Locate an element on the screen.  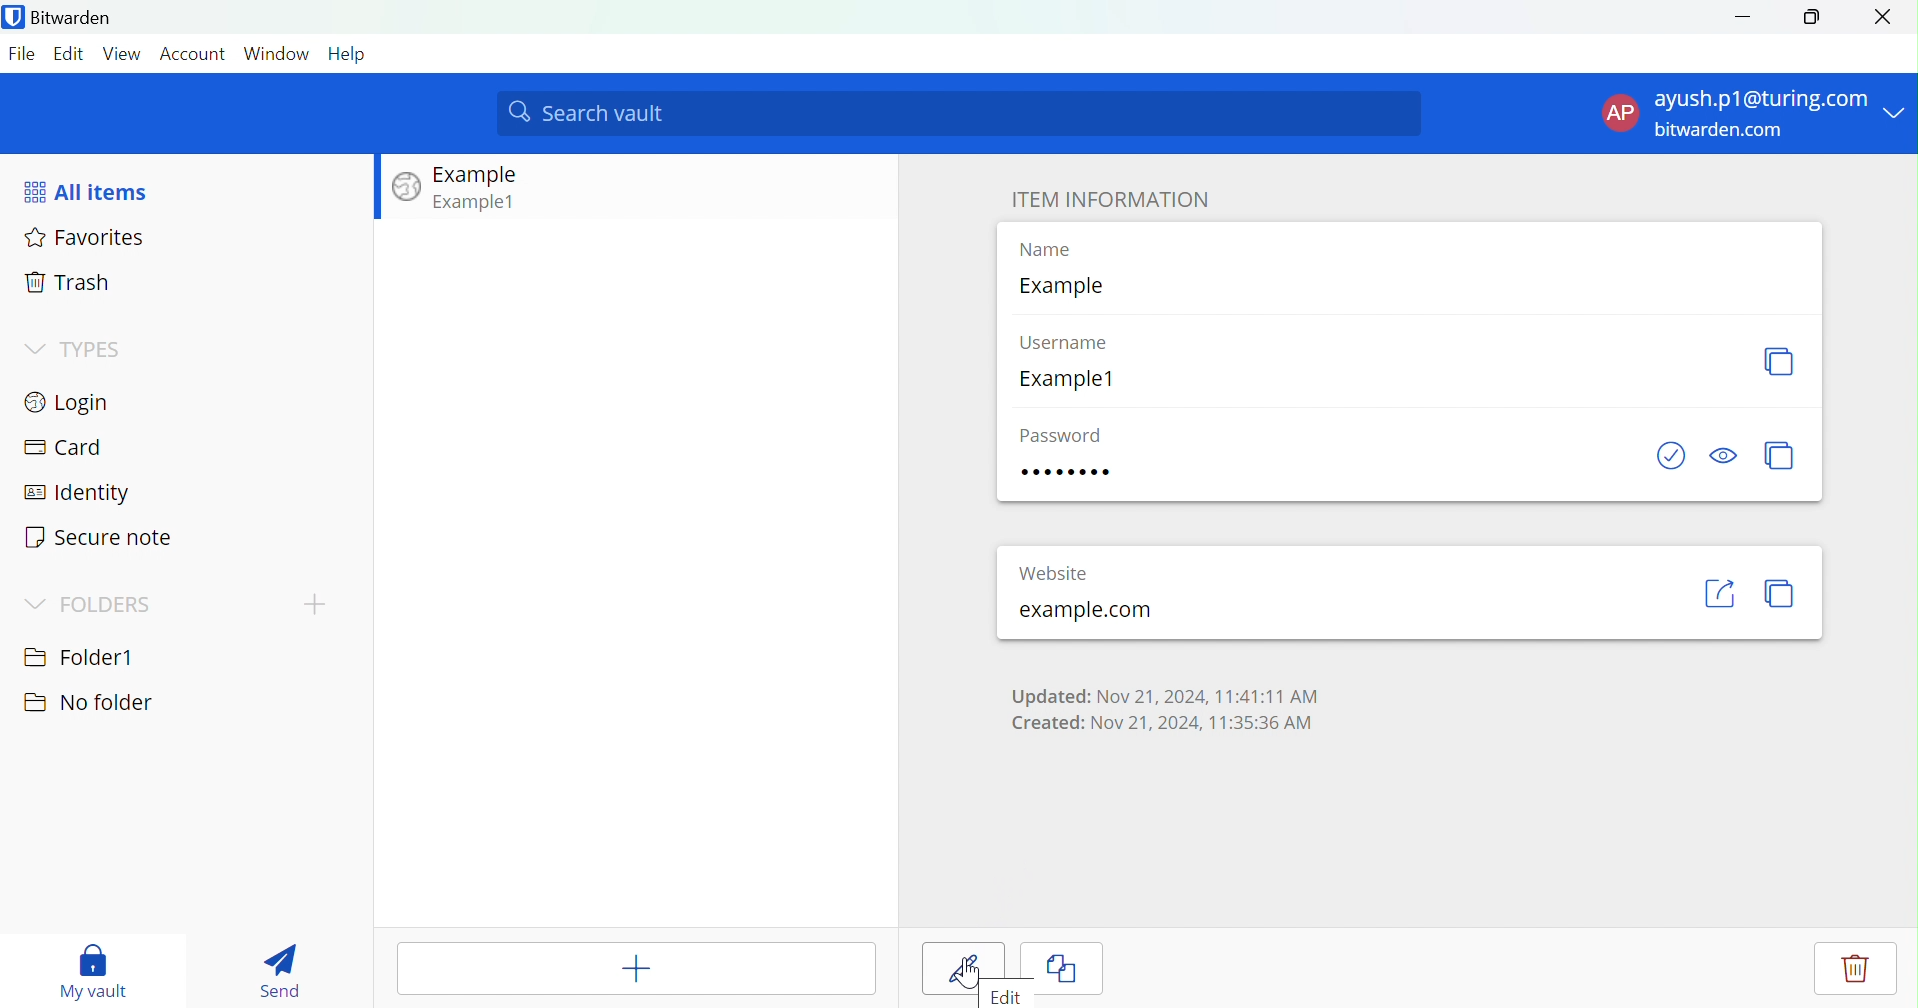
Drop Down is located at coordinates (32, 347).